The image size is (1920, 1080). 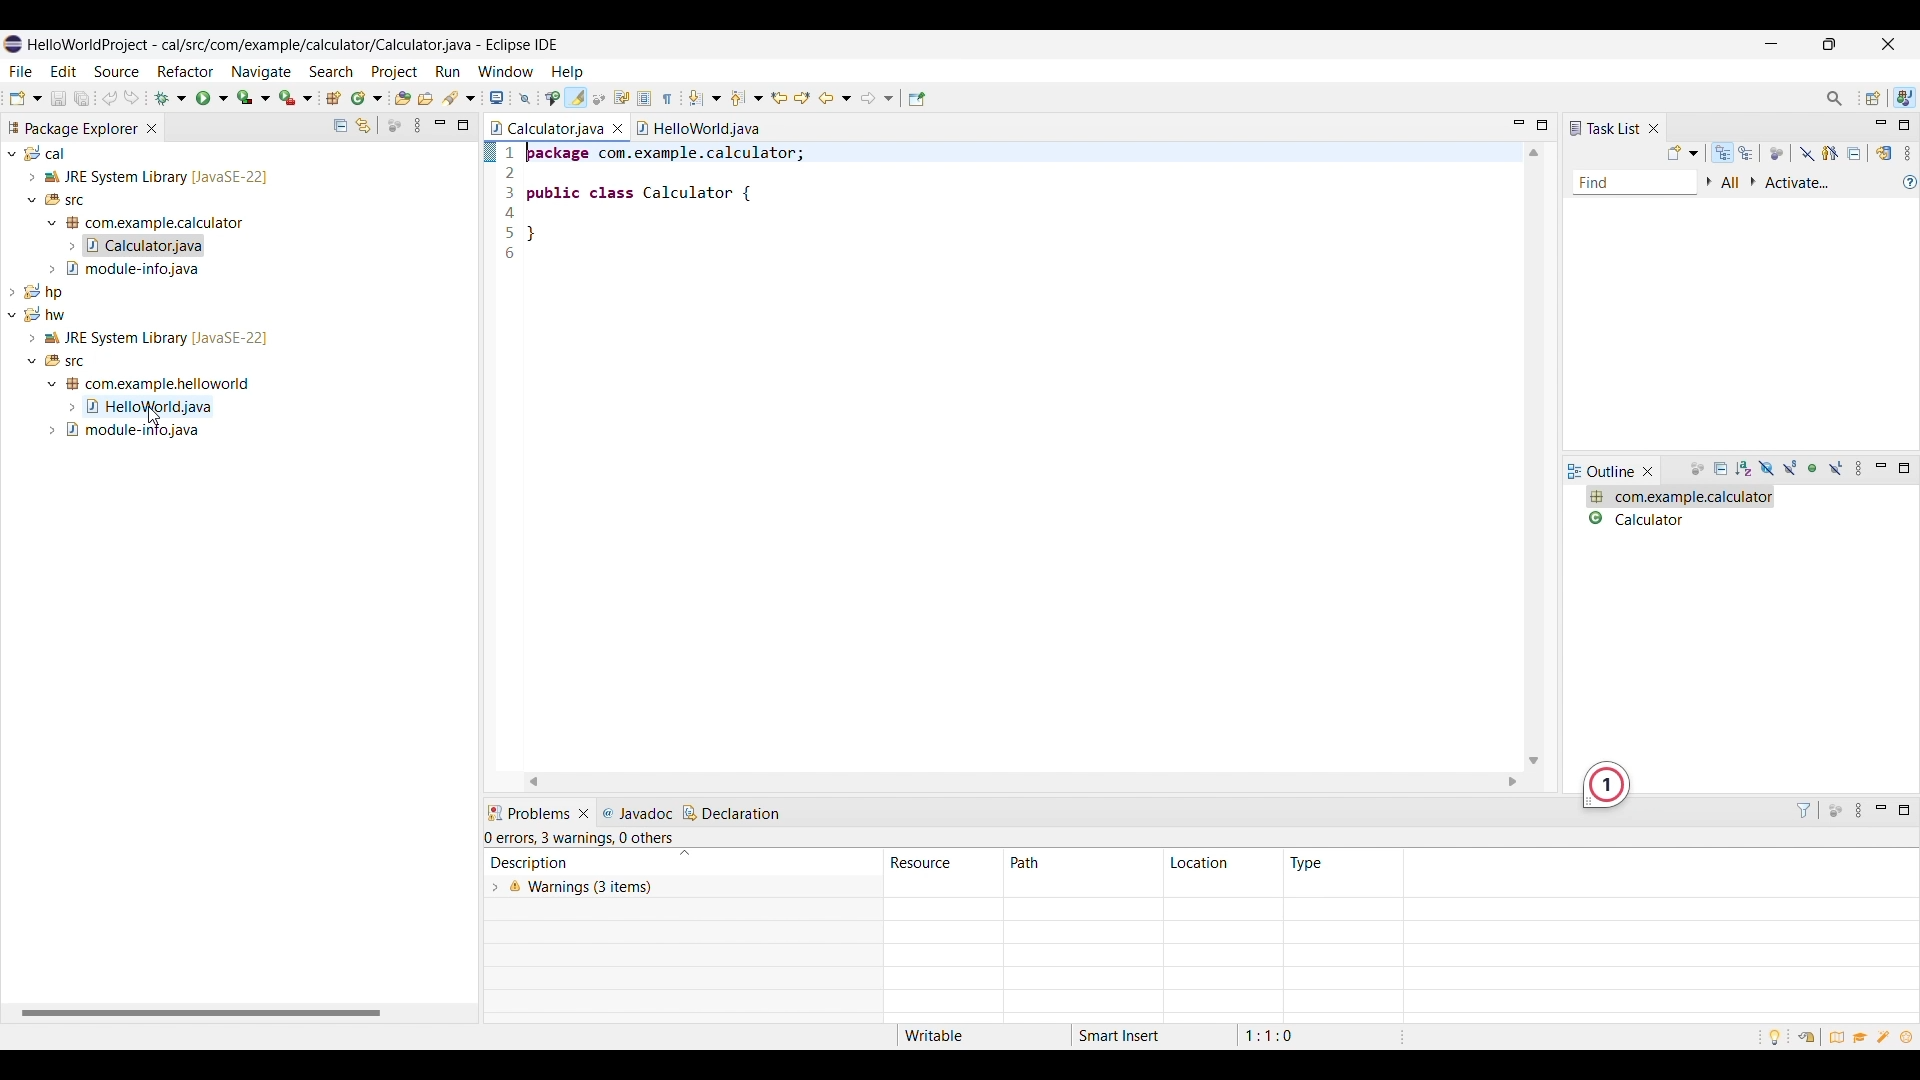 What do you see at coordinates (1831, 153) in the screenshot?
I see `Show only my tasks` at bounding box center [1831, 153].